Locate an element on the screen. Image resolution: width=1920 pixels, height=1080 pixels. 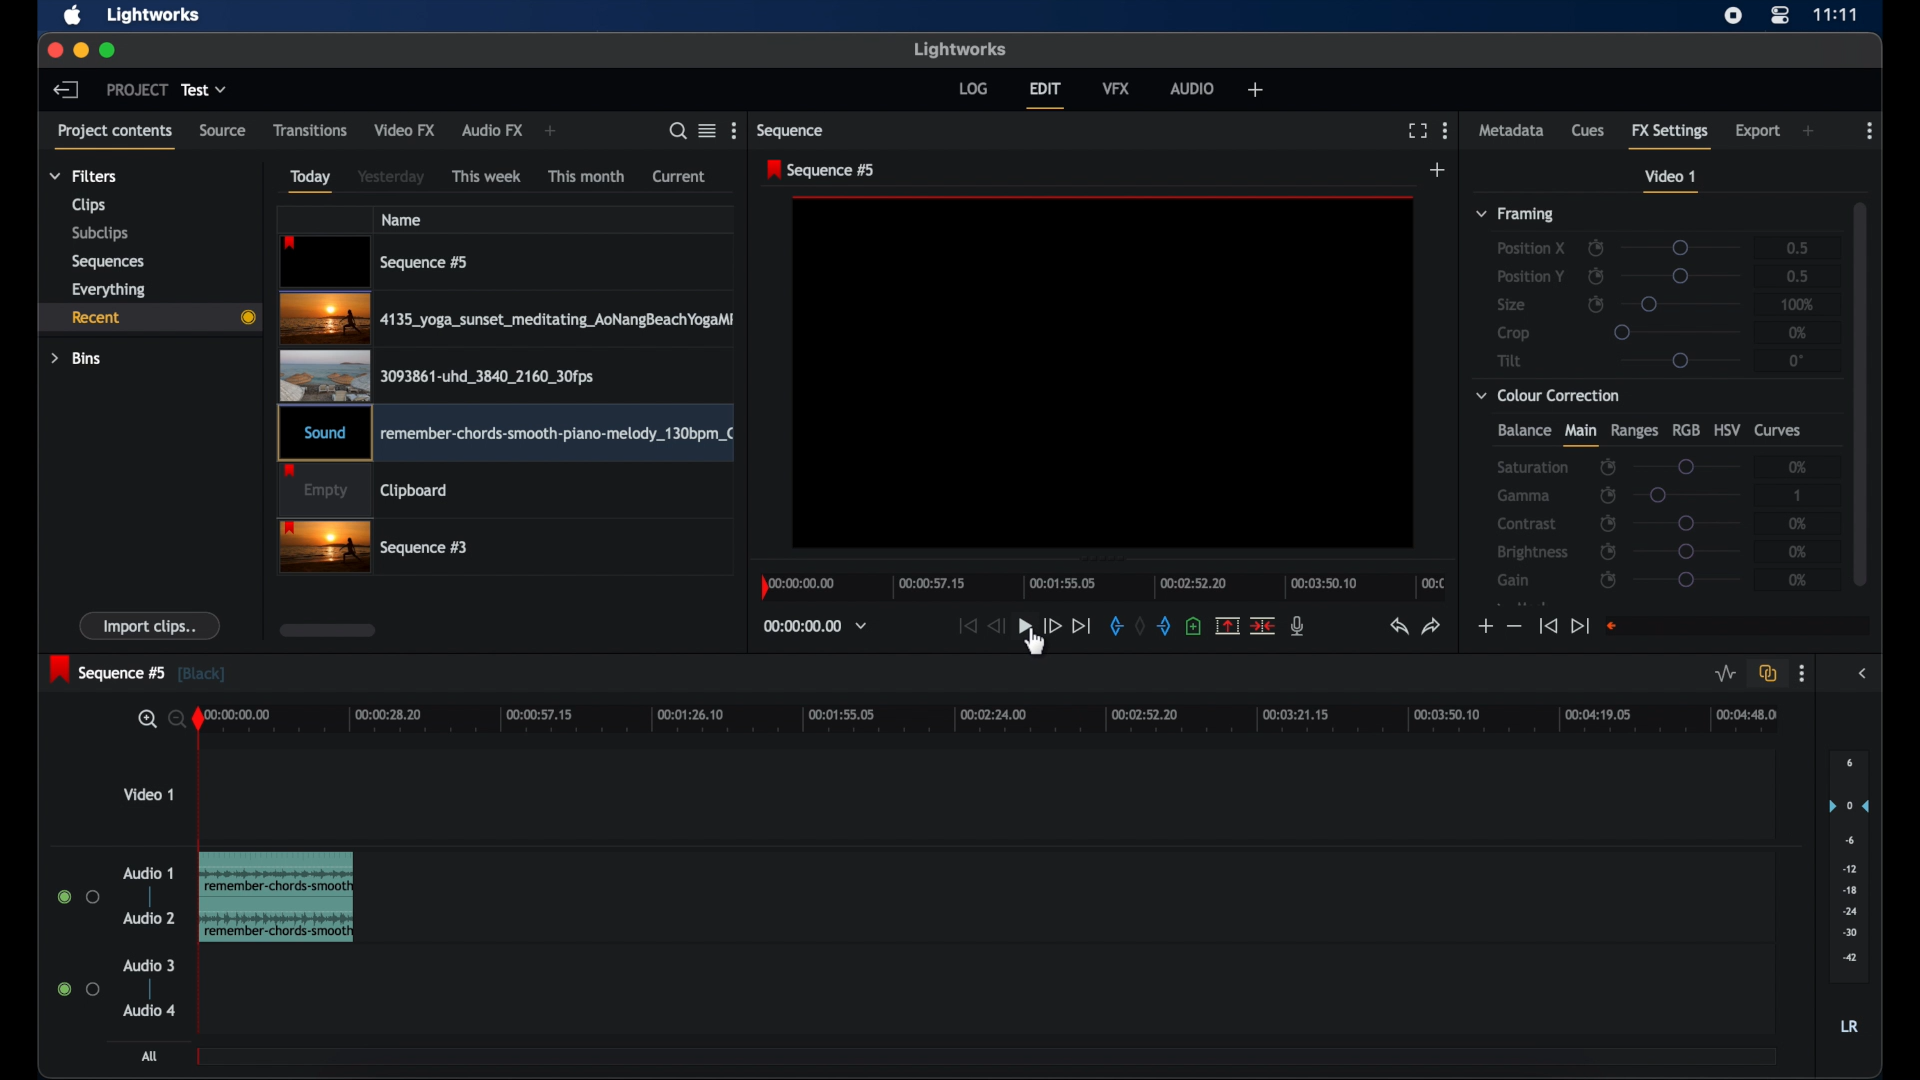
tilt is located at coordinates (1510, 360).